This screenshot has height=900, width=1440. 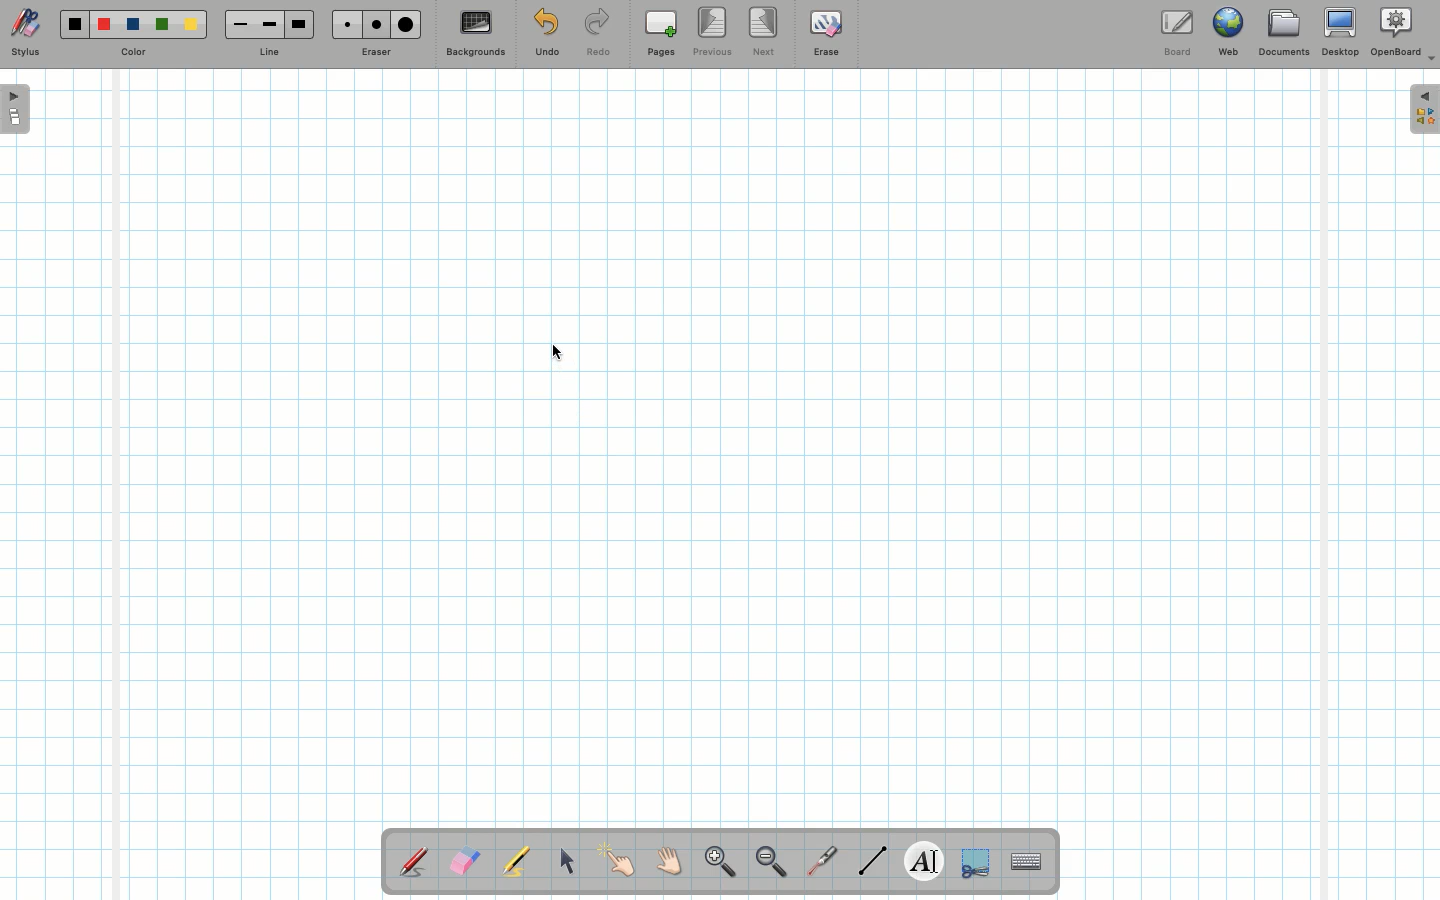 What do you see at coordinates (670, 864) in the screenshot?
I see `Grab` at bounding box center [670, 864].